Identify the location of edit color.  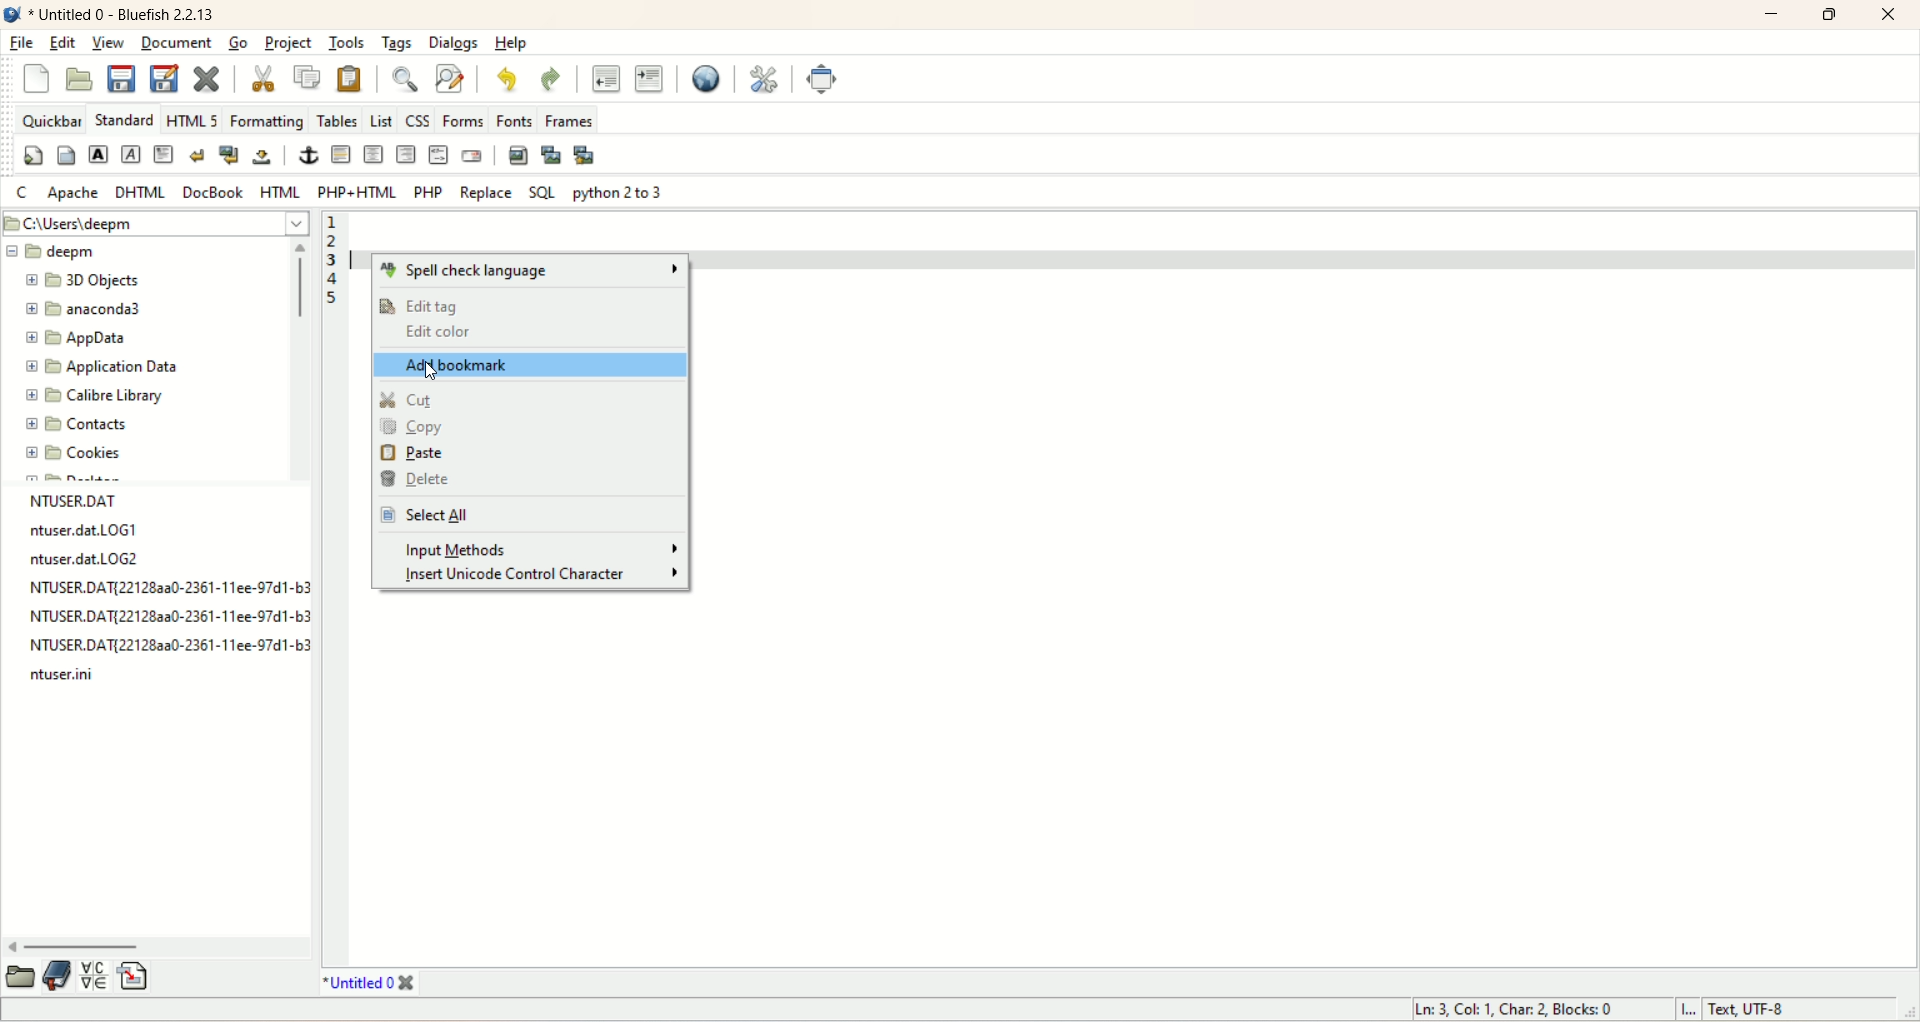
(437, 332).